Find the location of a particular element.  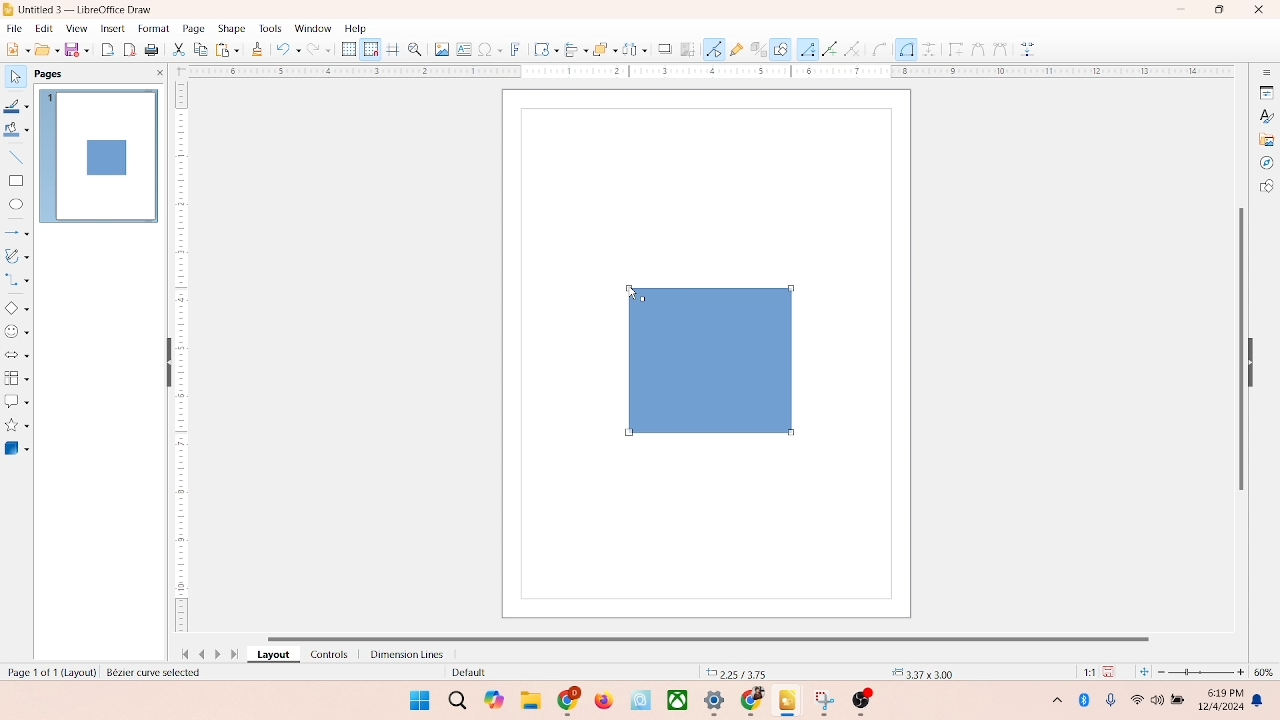

copy is located at coordinates (200, 51).